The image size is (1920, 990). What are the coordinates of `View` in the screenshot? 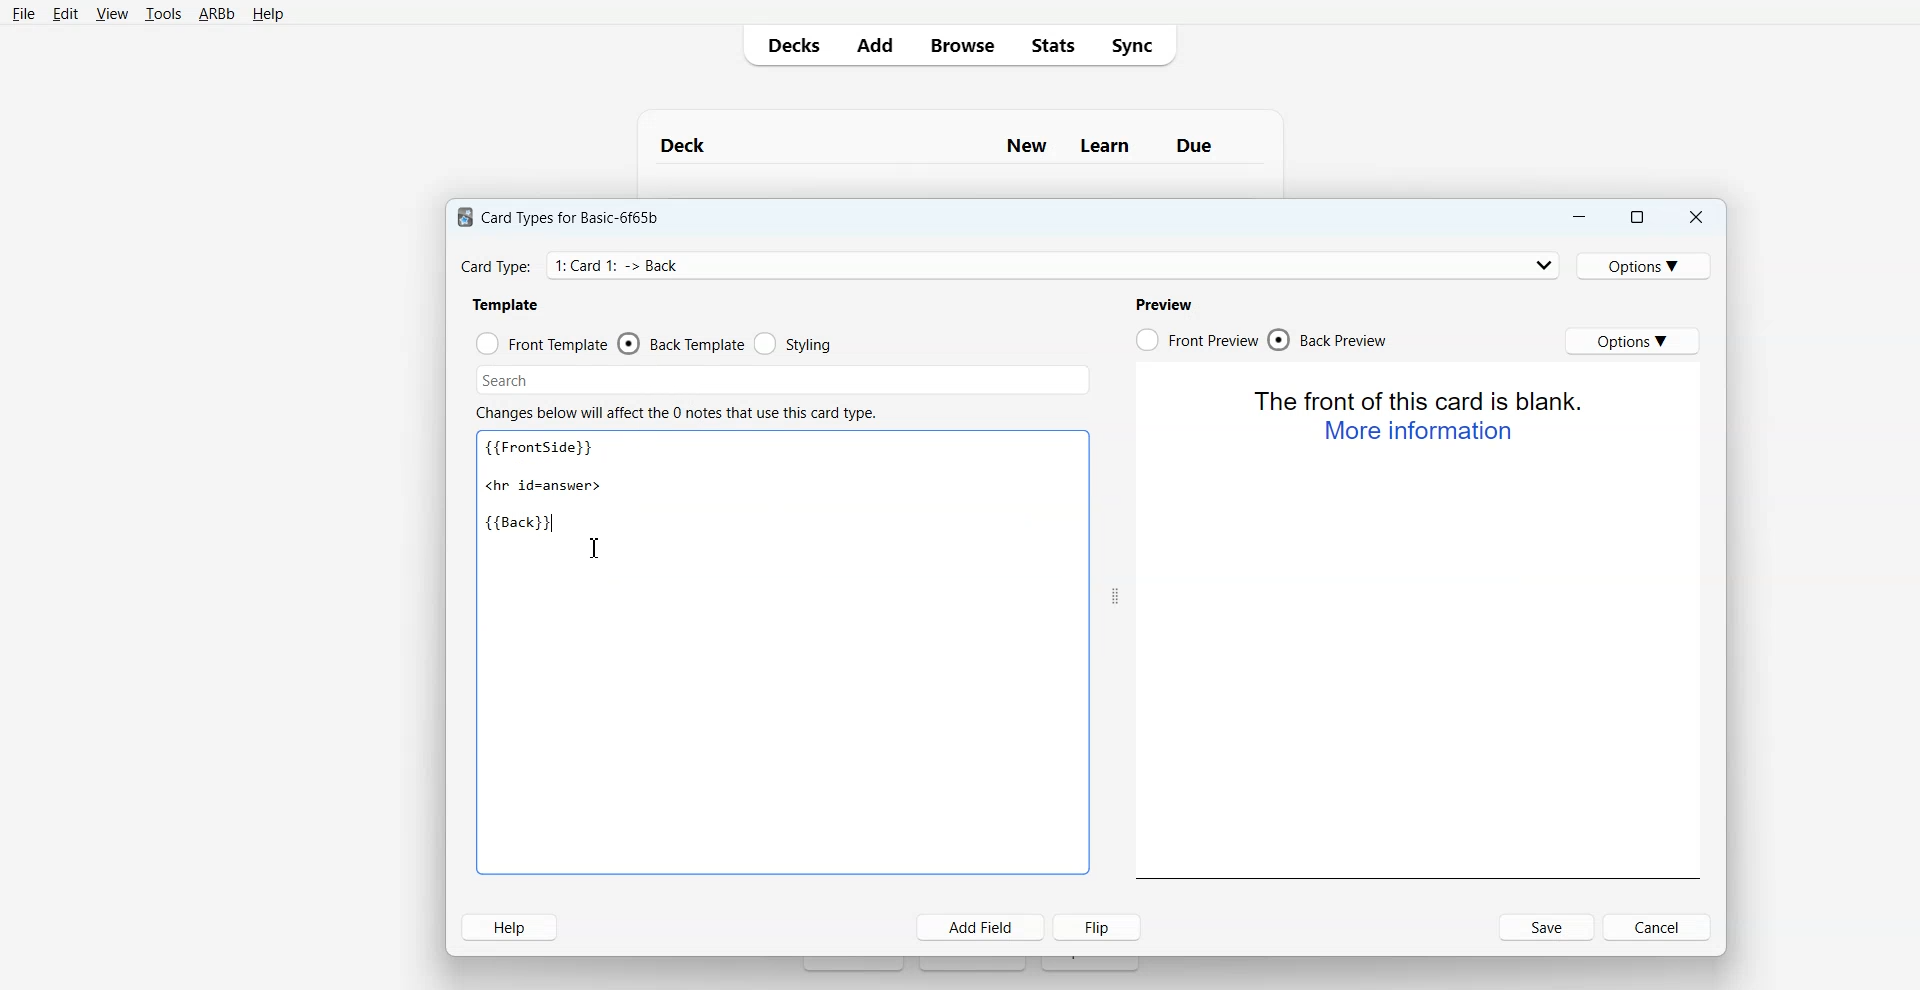 It's located at (110, 13).